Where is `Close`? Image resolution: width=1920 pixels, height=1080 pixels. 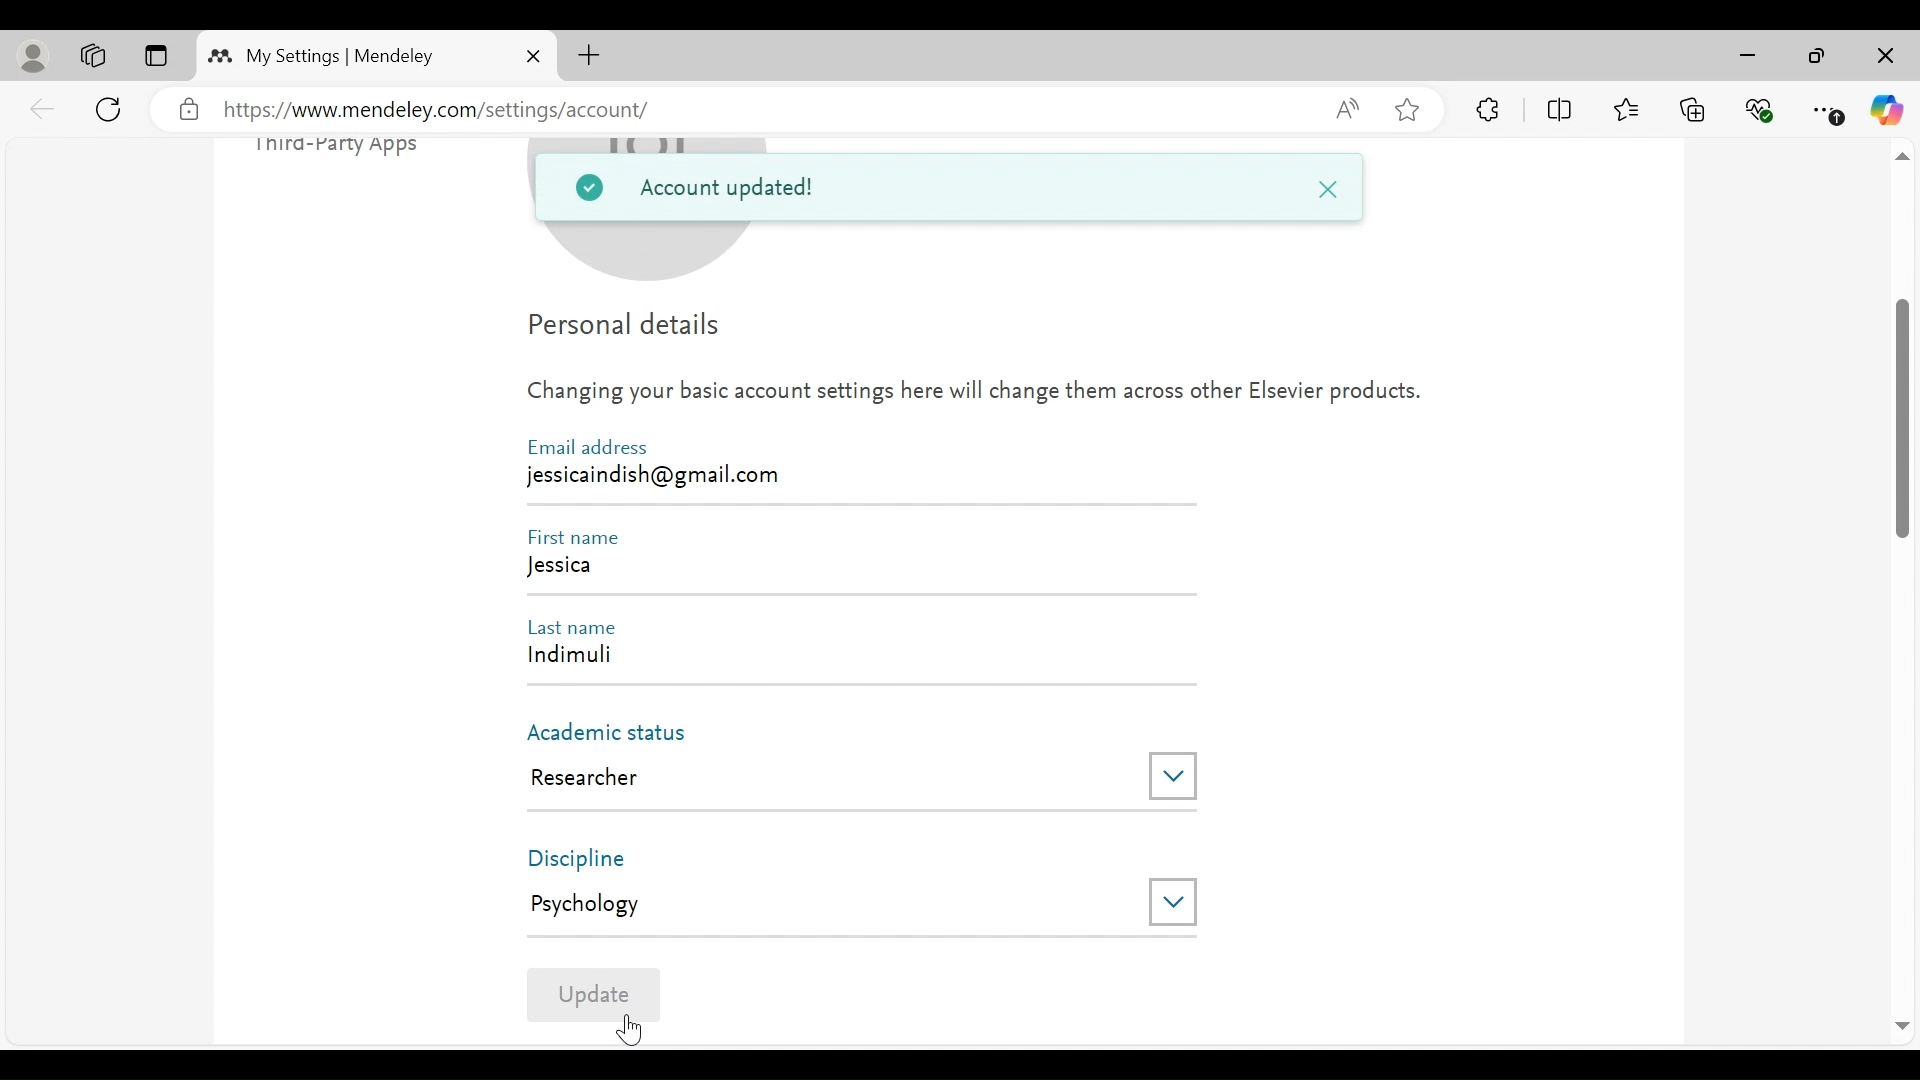
Close is located at coordinates (533, 56).